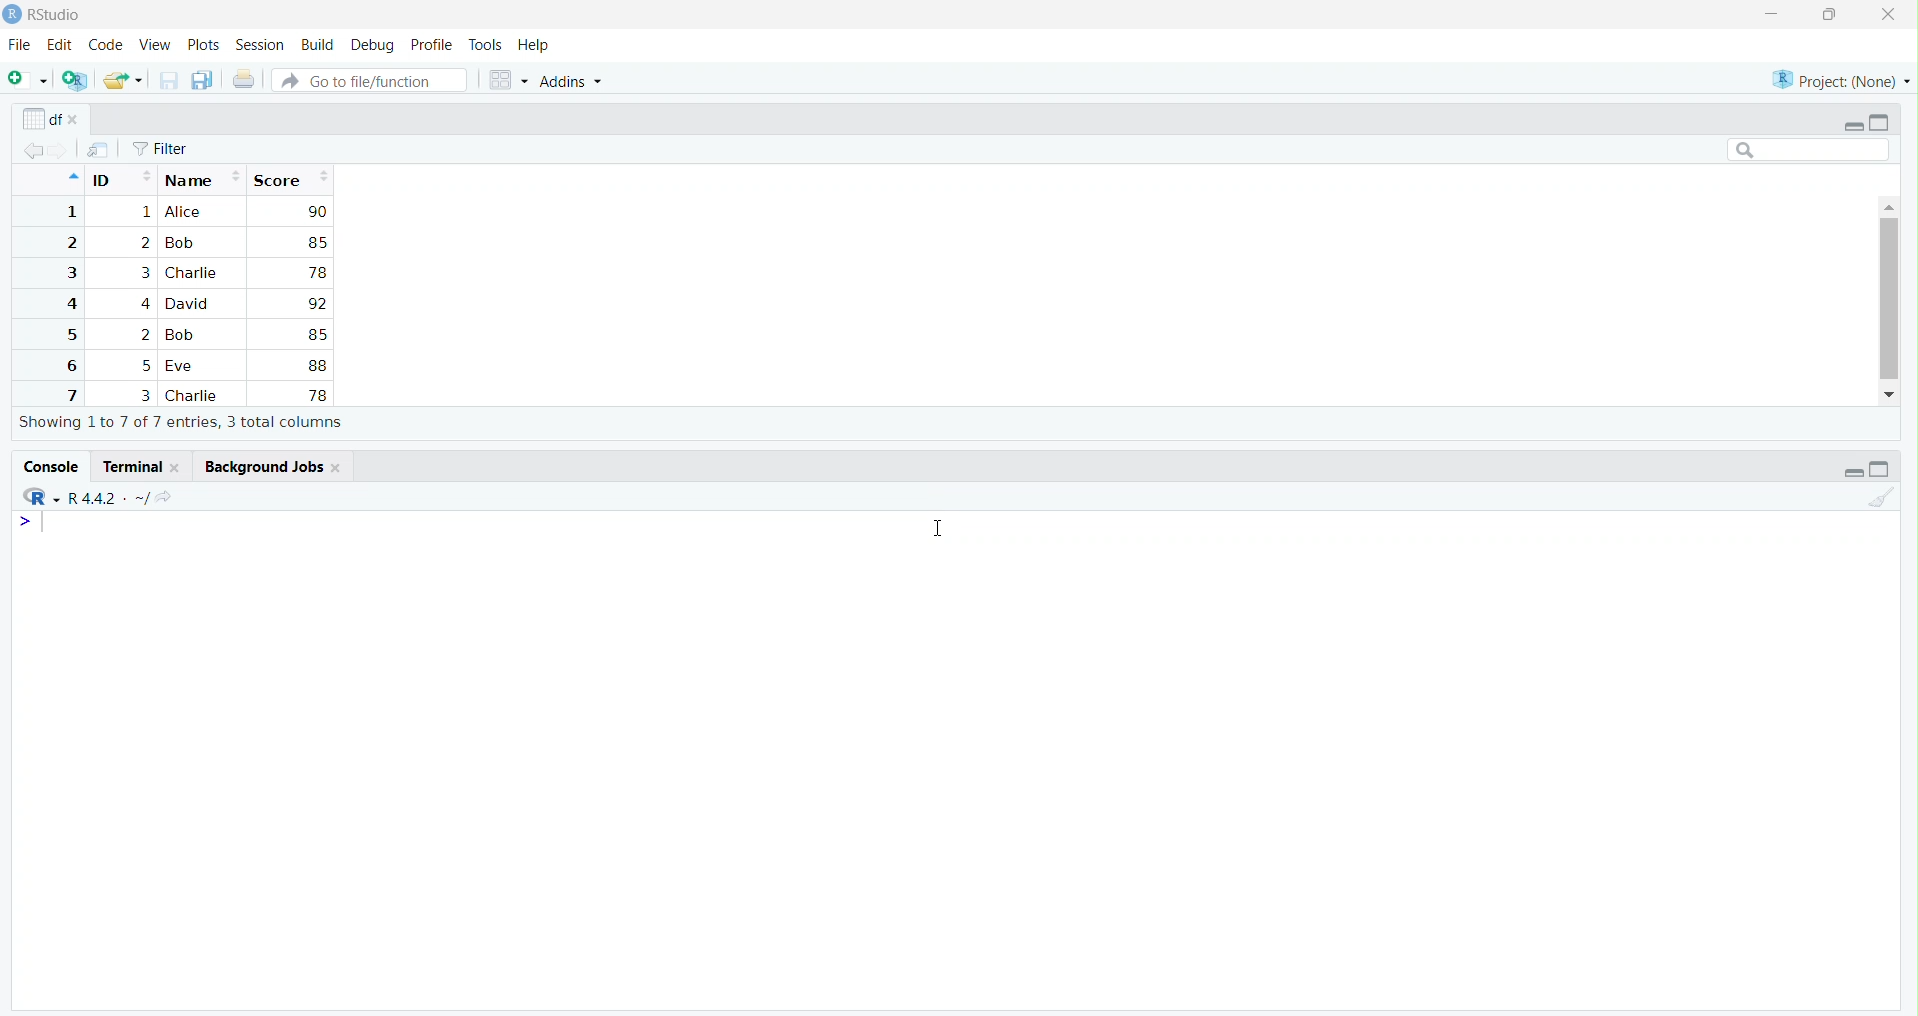  Describe the element at coordinates (69, 273) in the screenshot. I see `3` at that location.